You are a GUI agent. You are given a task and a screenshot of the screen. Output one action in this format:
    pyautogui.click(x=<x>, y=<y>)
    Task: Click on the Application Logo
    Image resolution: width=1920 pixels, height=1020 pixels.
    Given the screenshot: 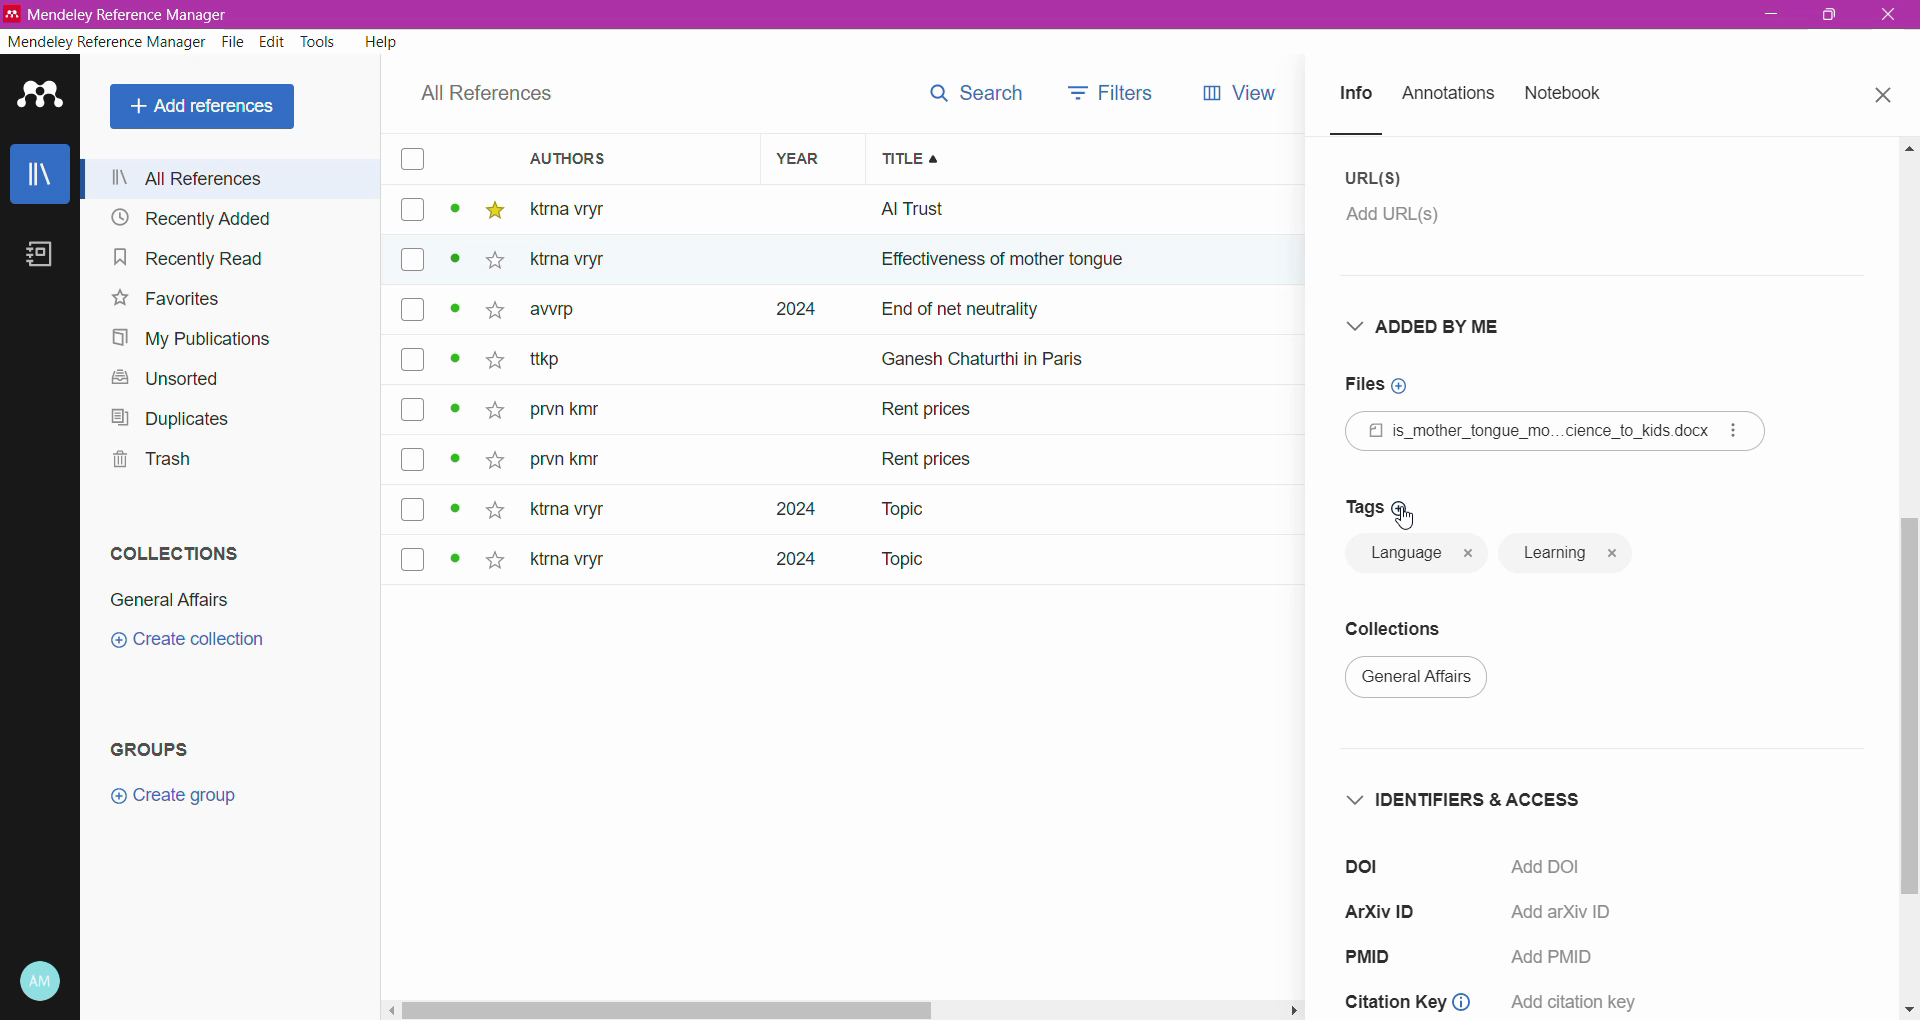 What is the action you would take?
    pyautogui.click(x=41, y=97)
    